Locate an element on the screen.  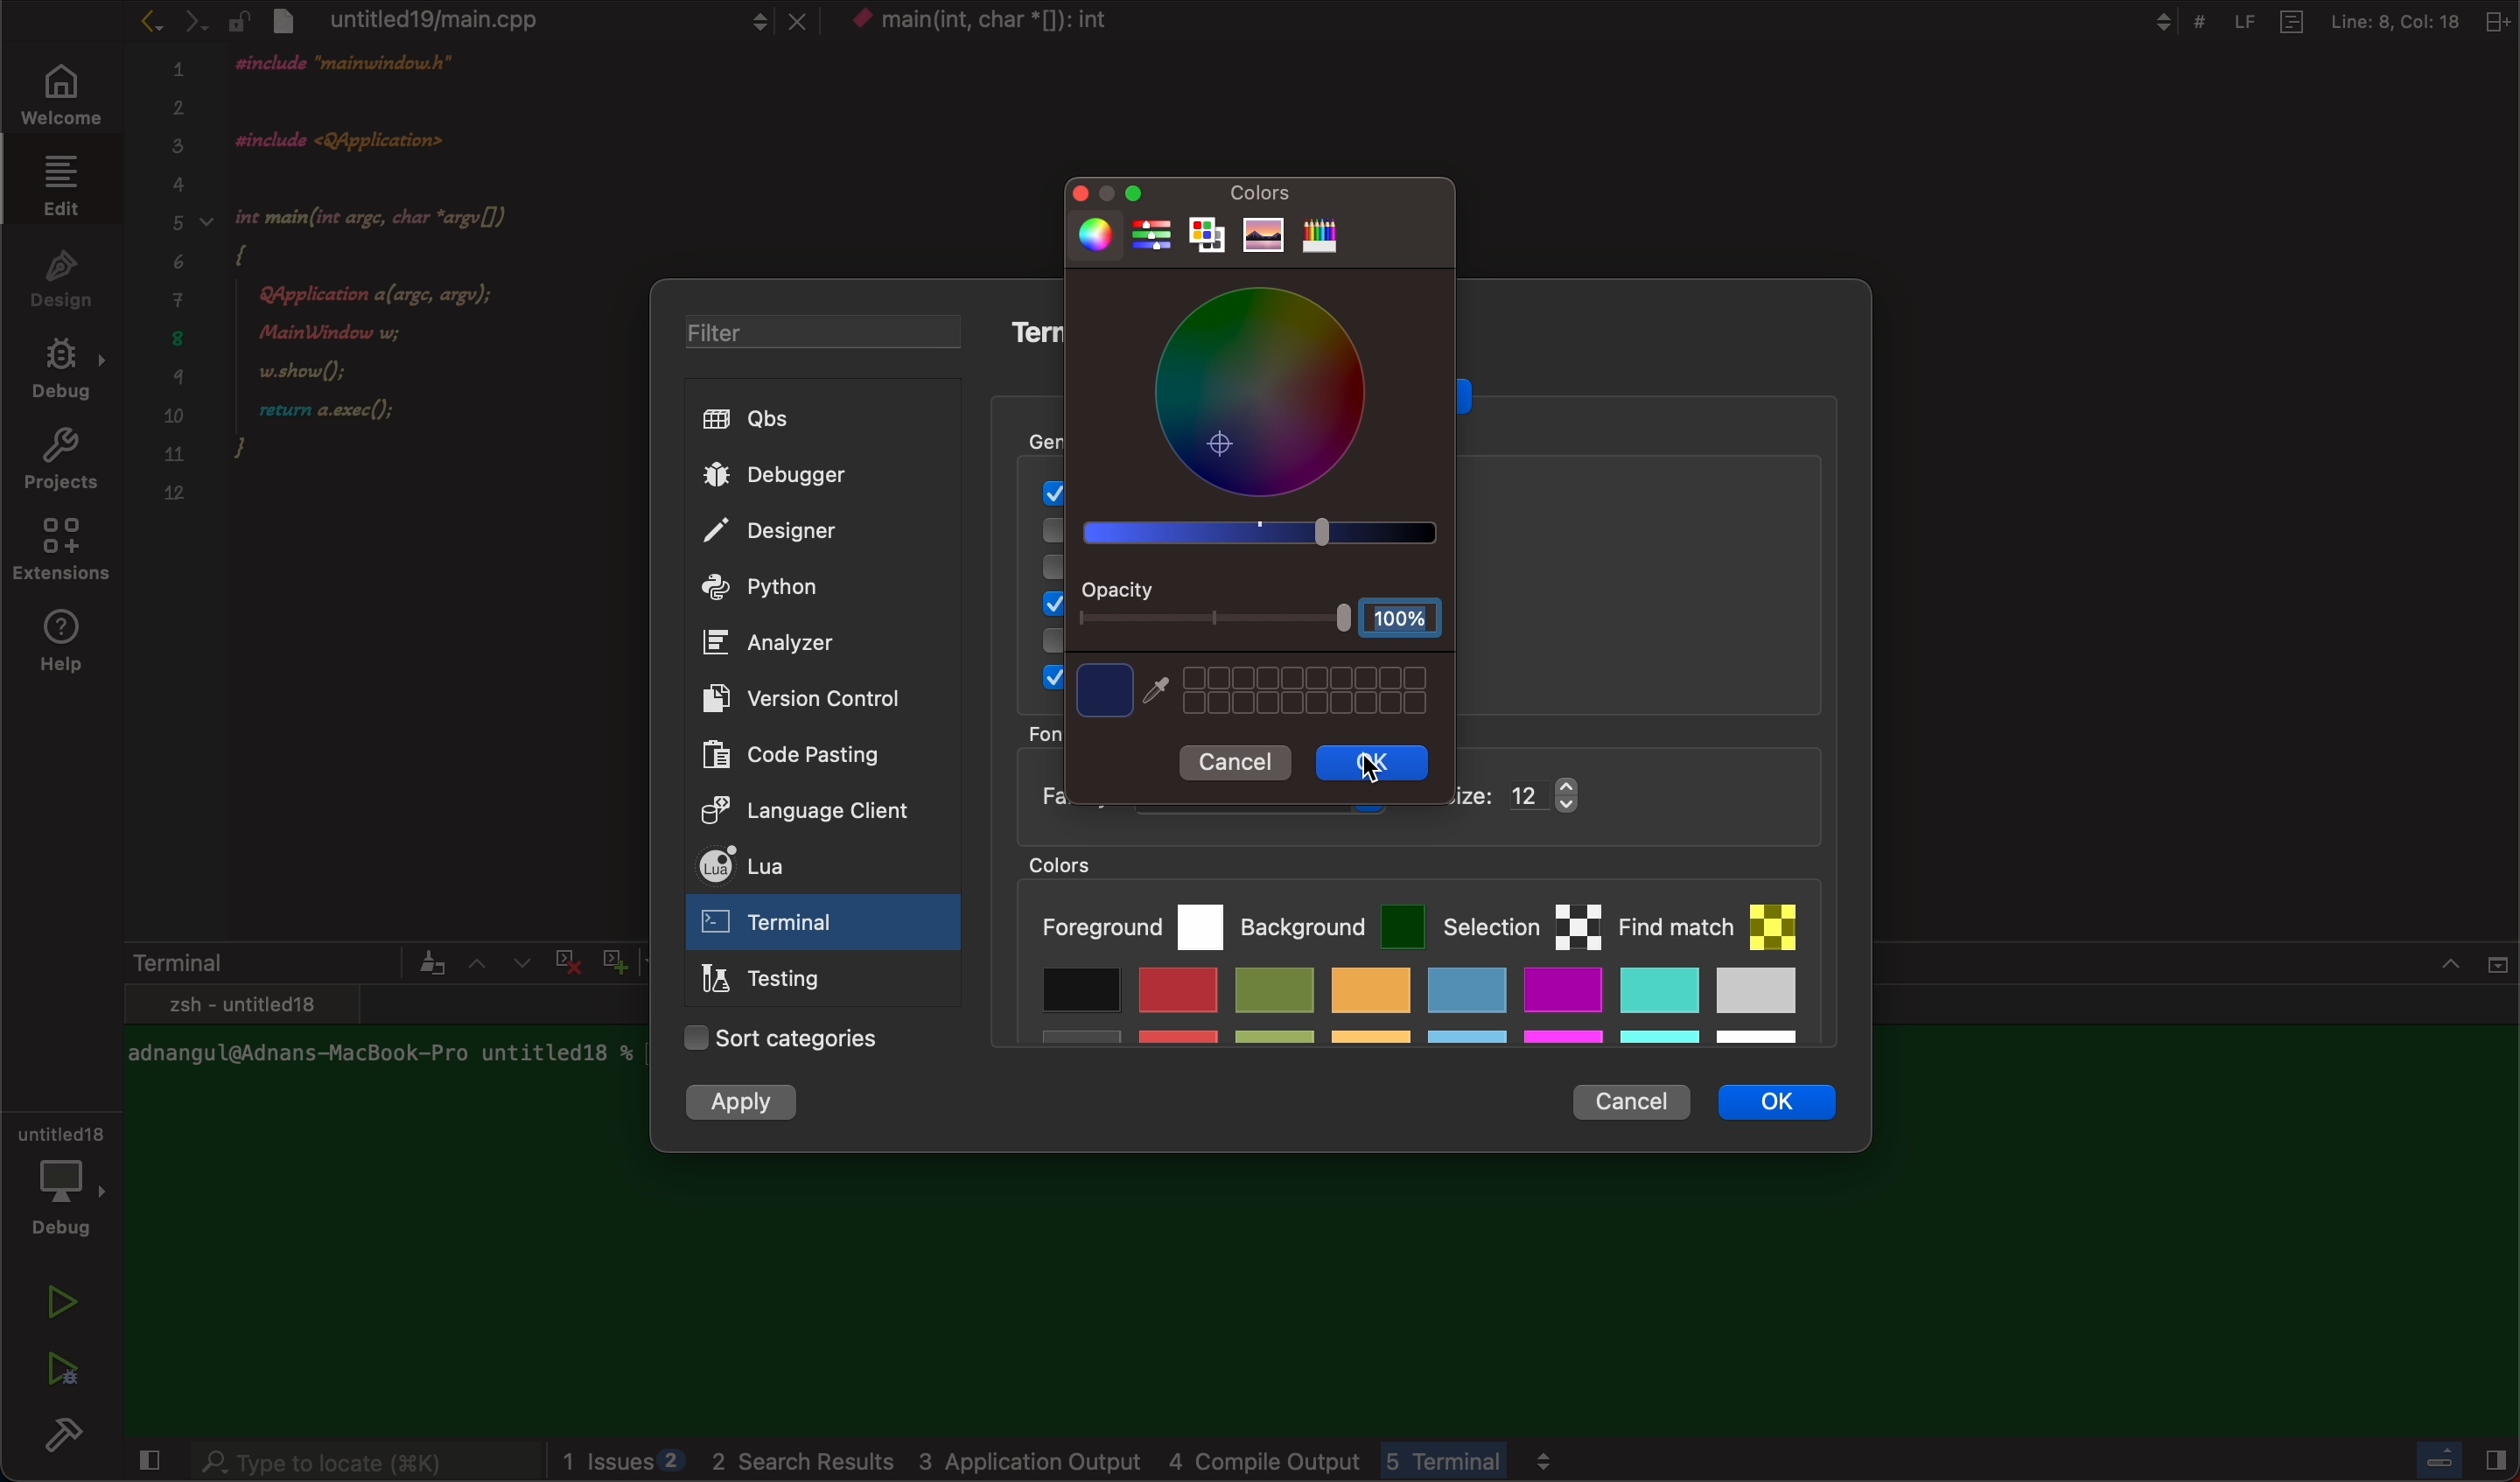
numbers is located at coordinates (176, 293).